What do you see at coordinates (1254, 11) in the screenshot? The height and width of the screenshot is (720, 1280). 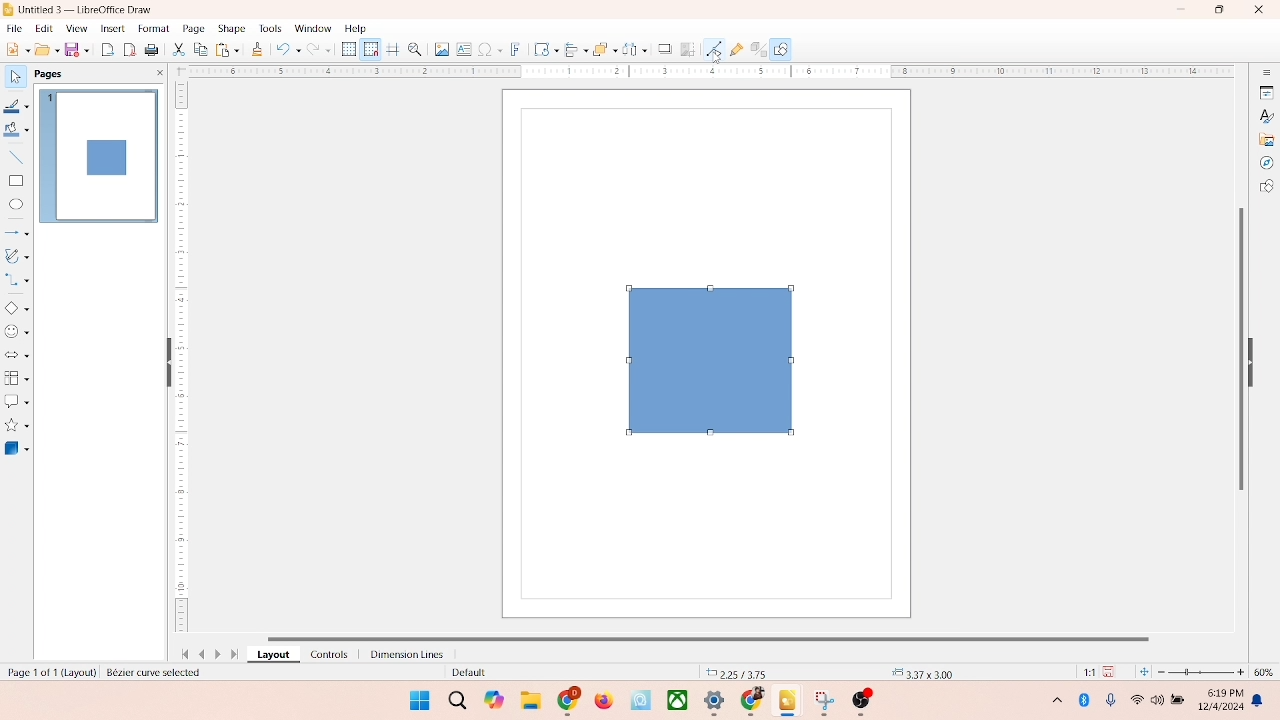 I see `close` at bounding box center [1254, 11].